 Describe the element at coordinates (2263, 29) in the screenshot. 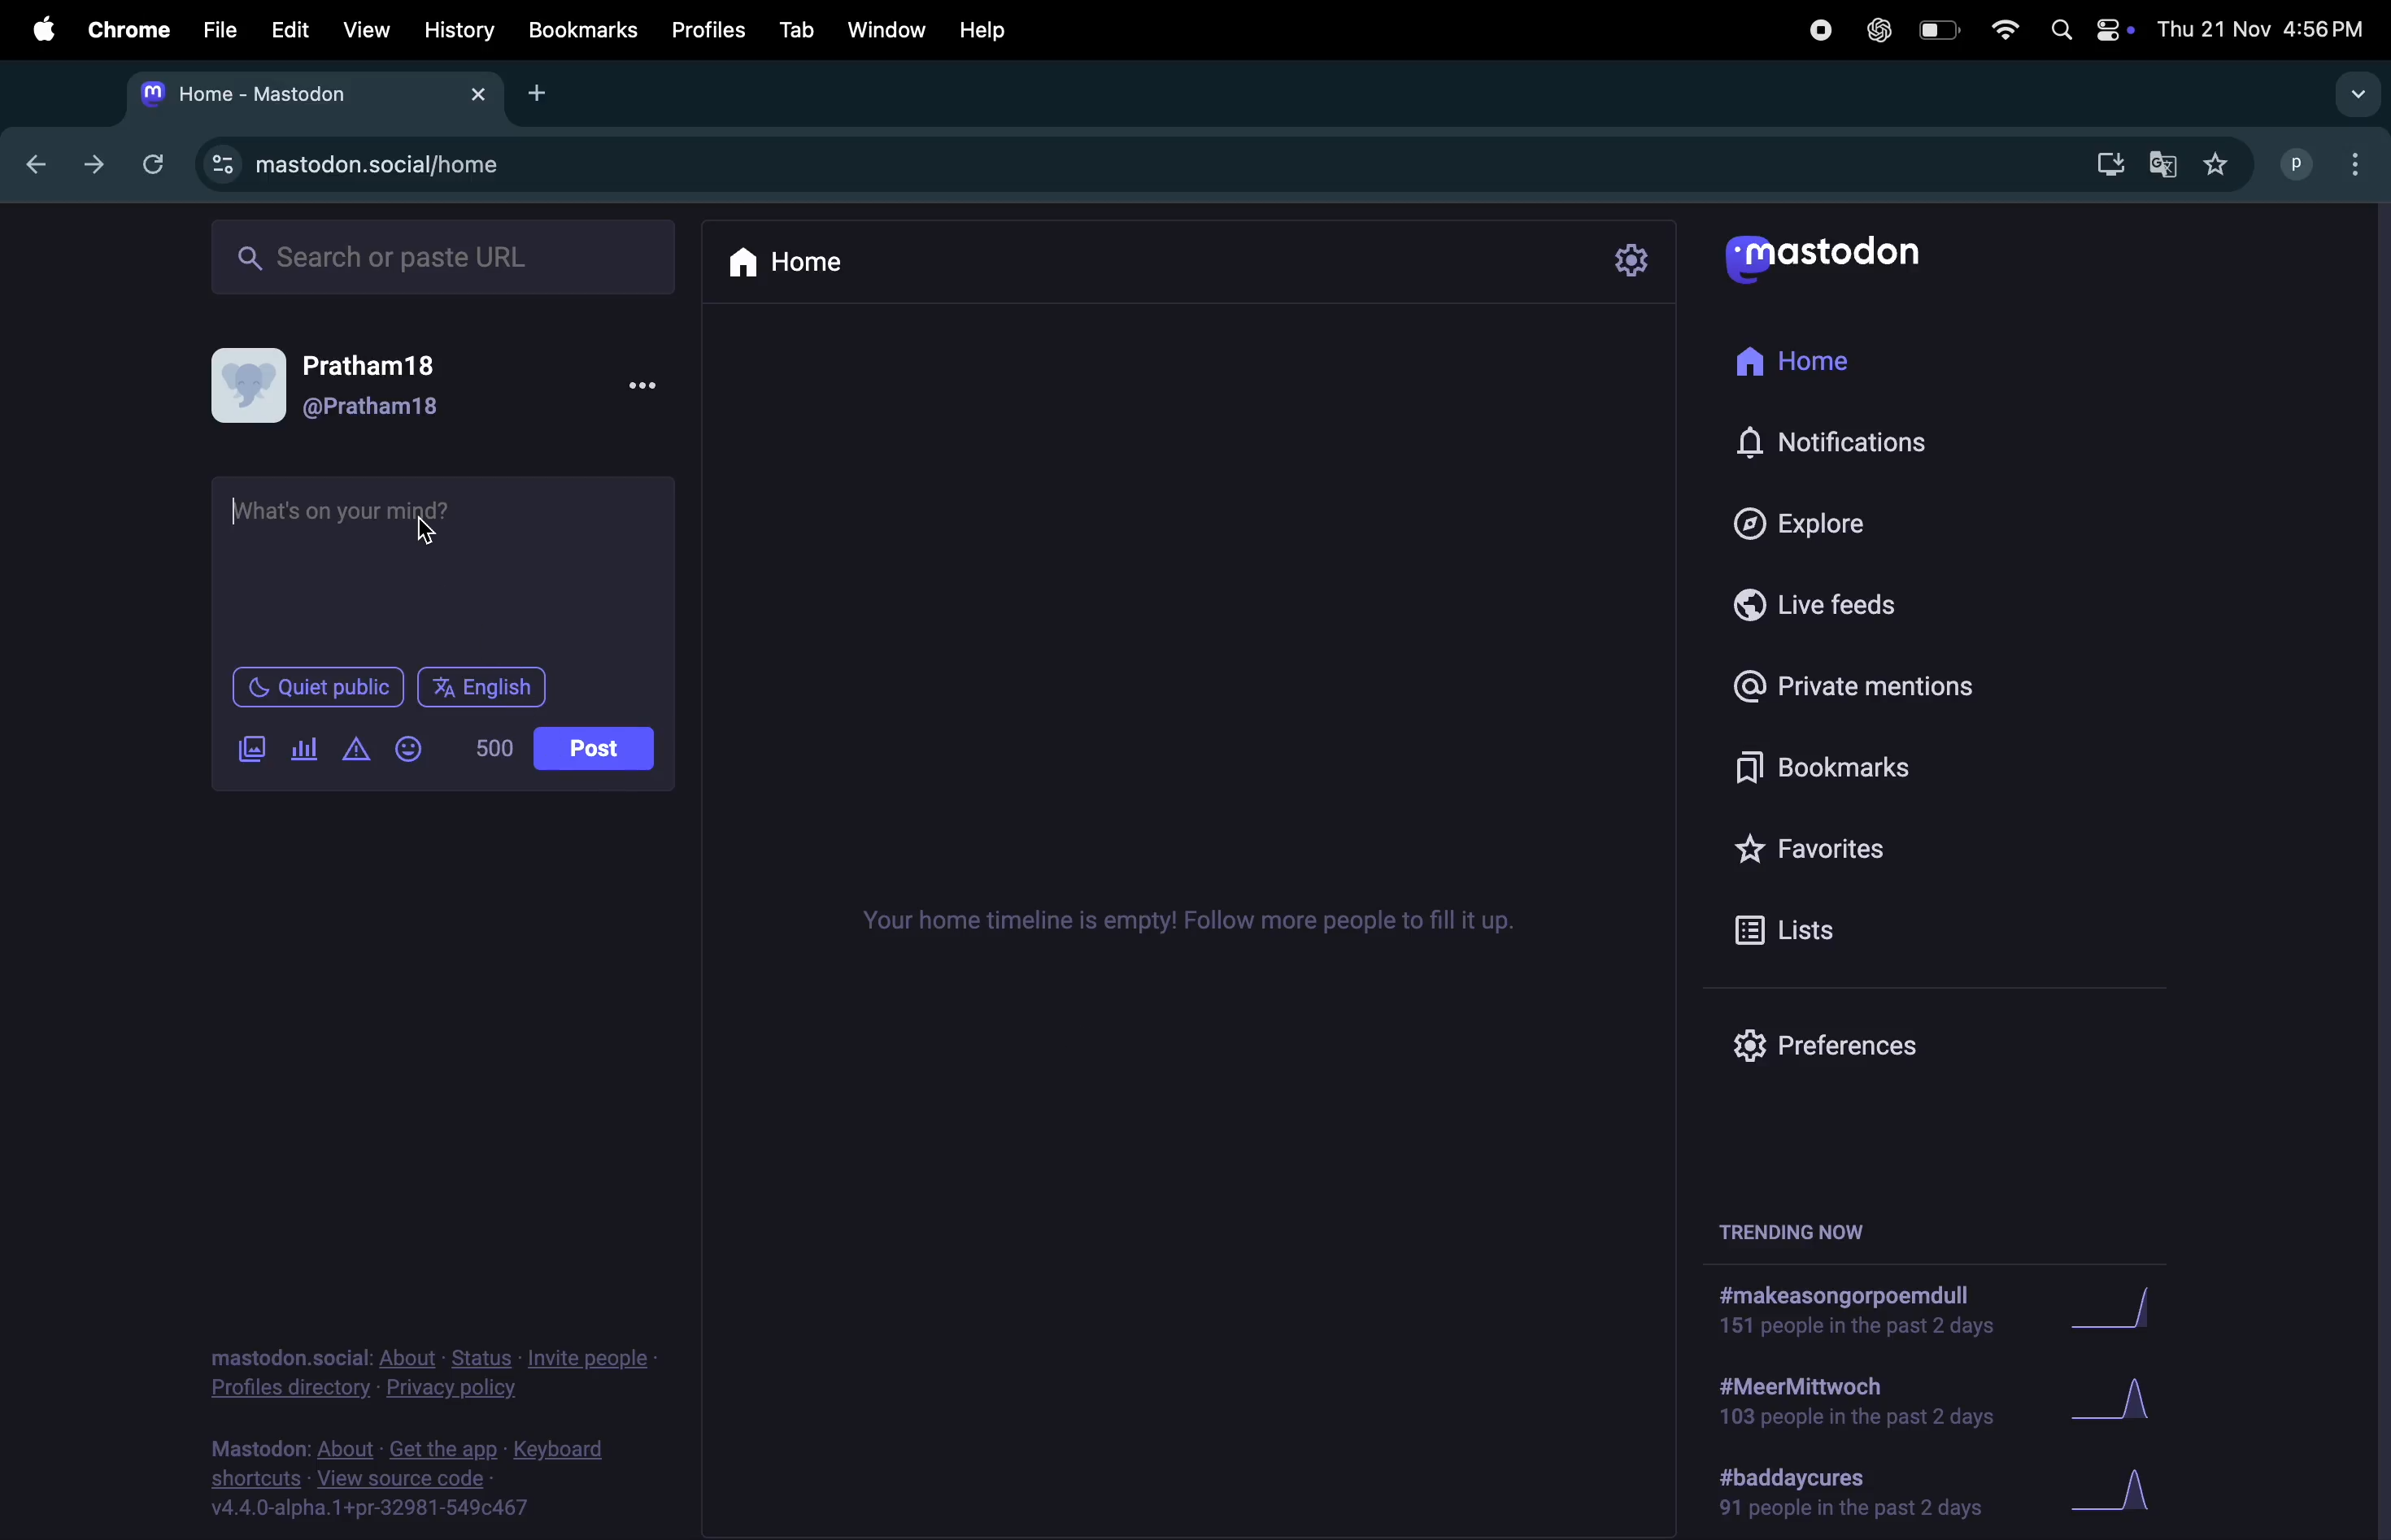

I see `date and time` at that location.